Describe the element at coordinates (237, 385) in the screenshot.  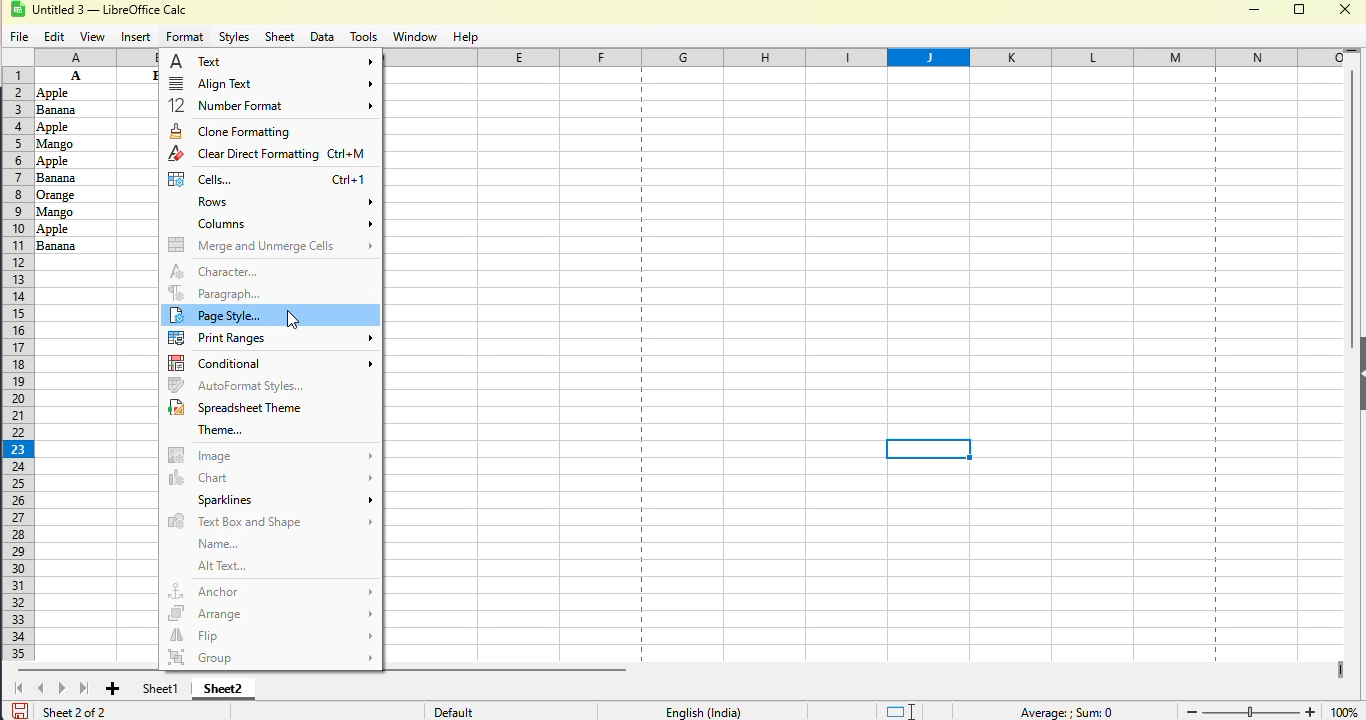
I see `autoformat styles` at that location.